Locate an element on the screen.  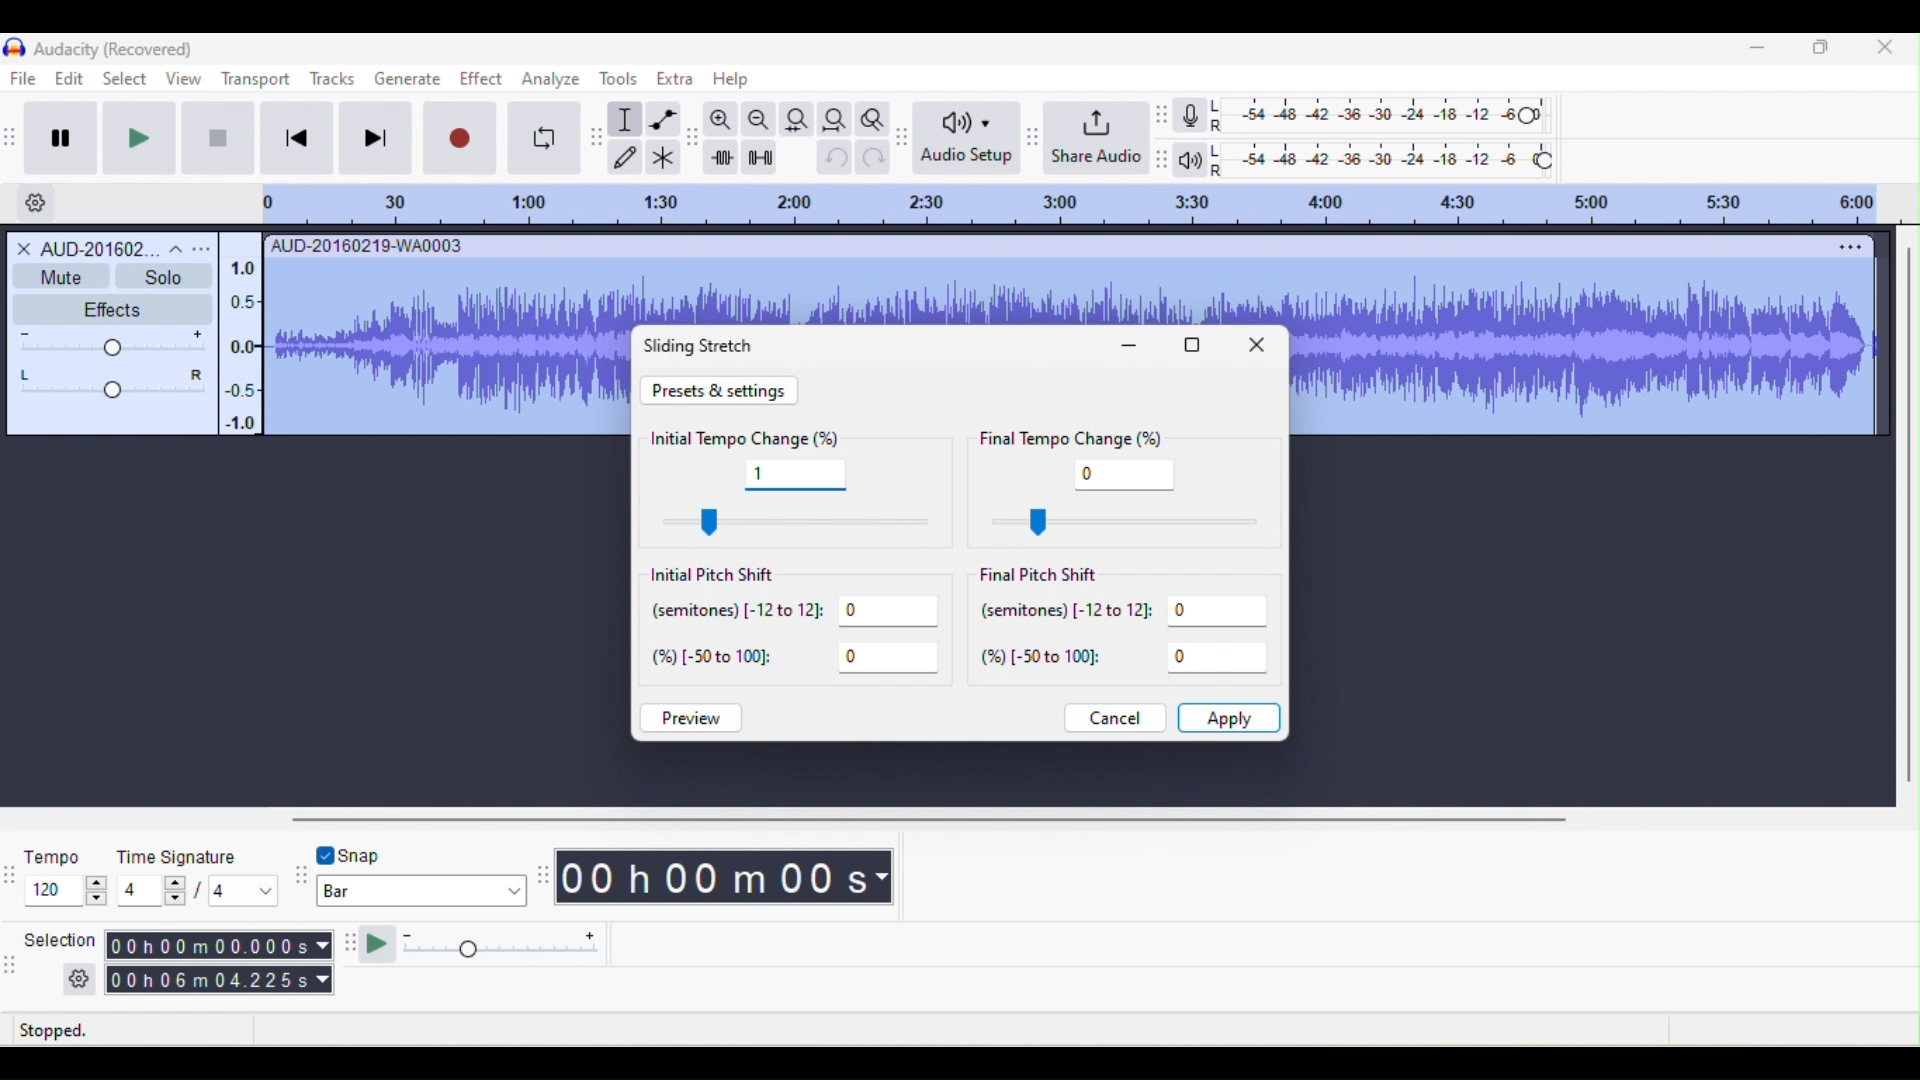
% is located at coordinates (1127, 660).